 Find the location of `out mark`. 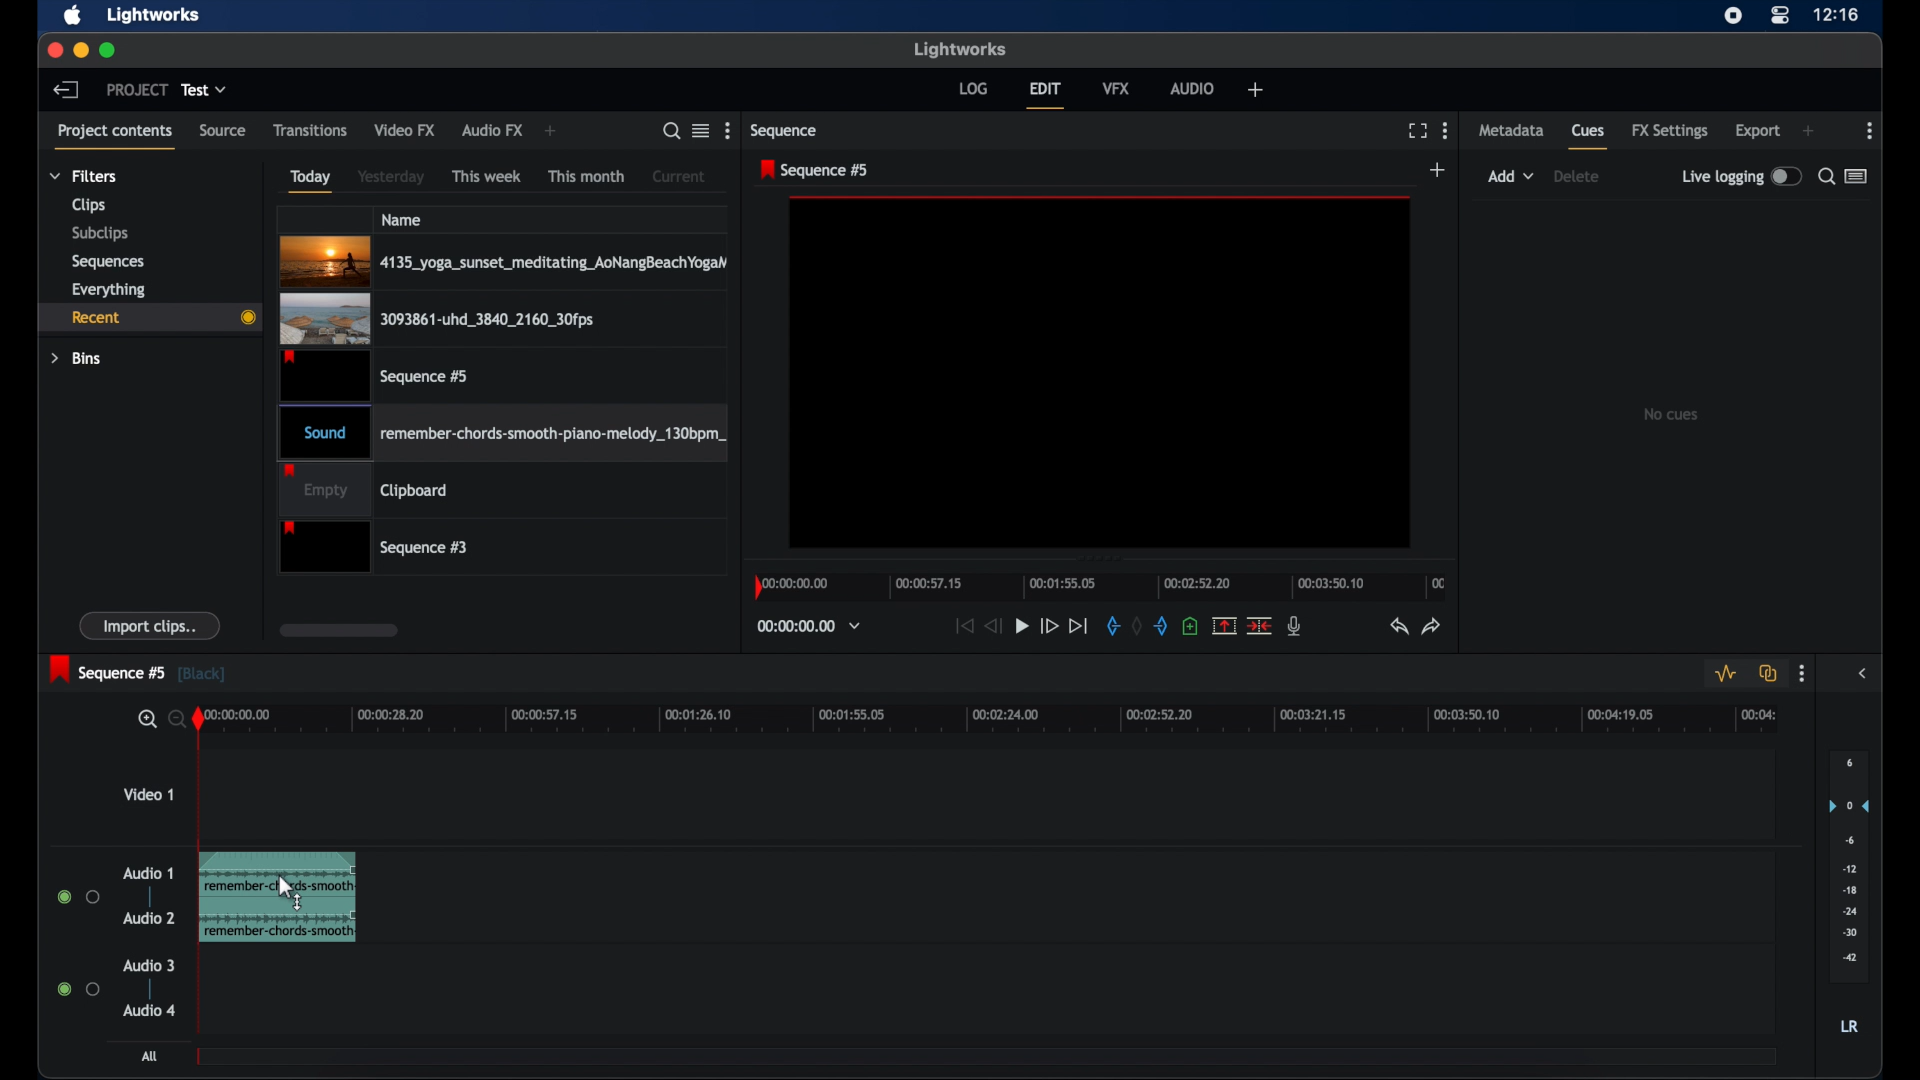

out mark is located at coordinates (1162, 627).